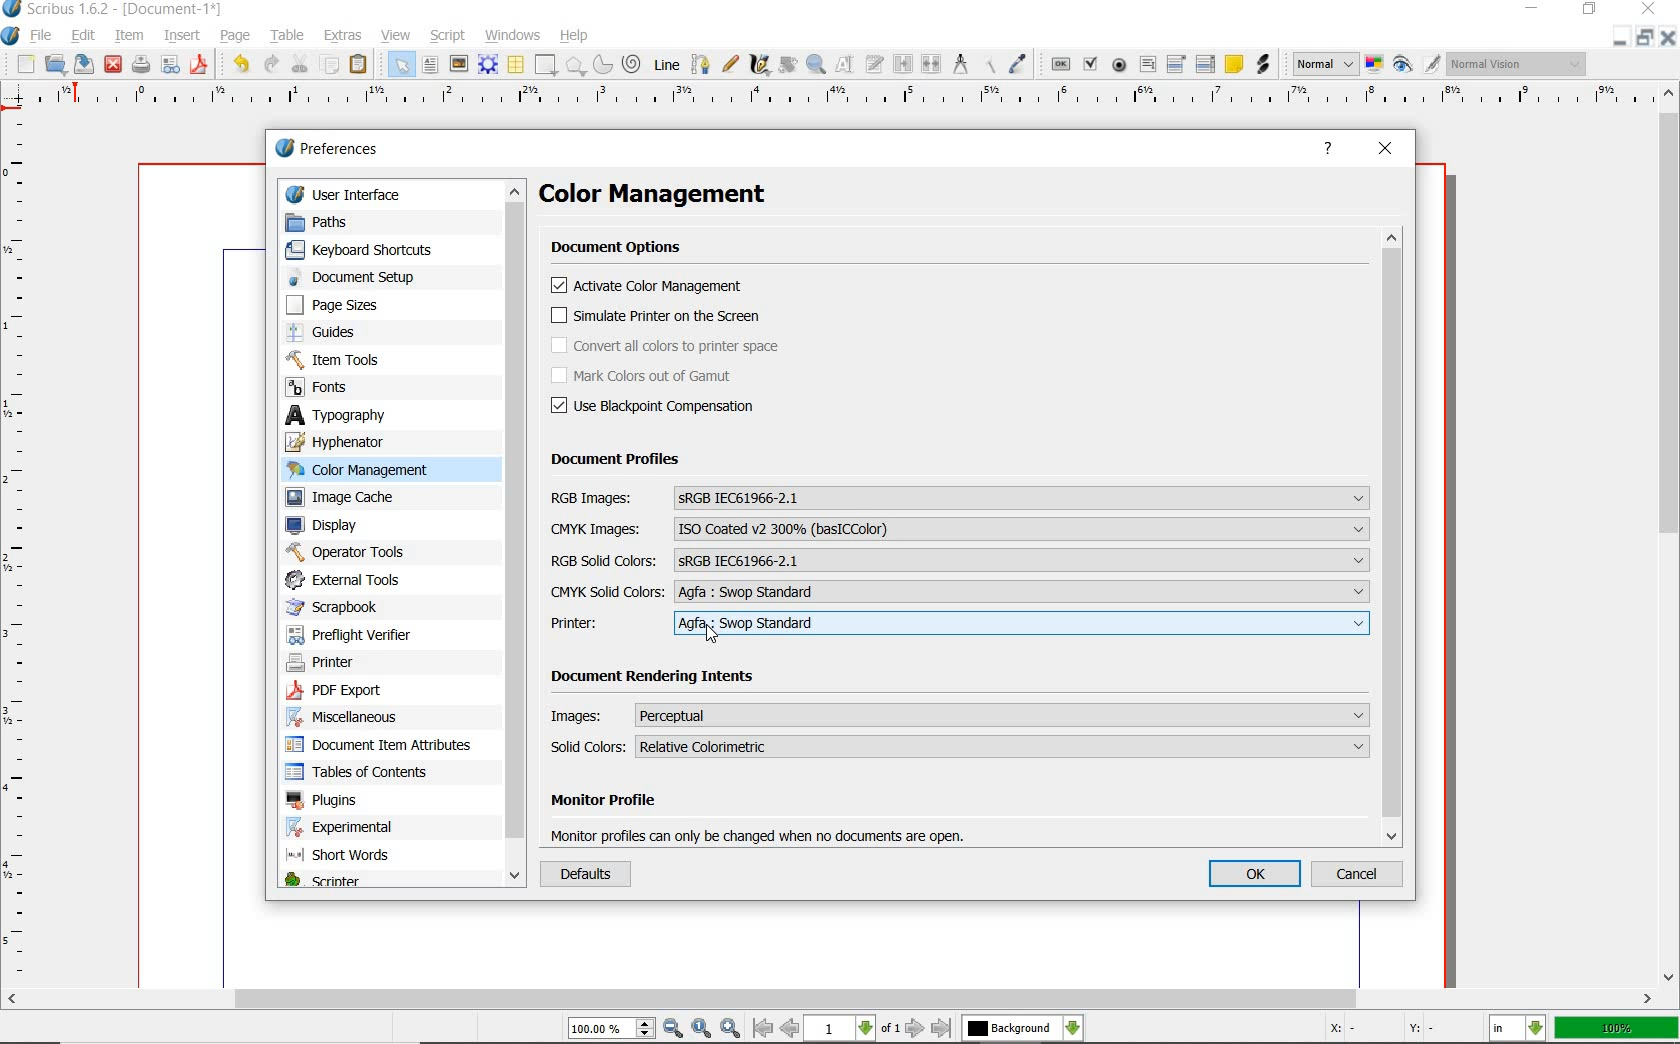 The height and width of the screenshot is (1044, 1680). What do you see at coordinates (362, 66) in the screenshot?
I see `paste` at bounding box center [362, 66].